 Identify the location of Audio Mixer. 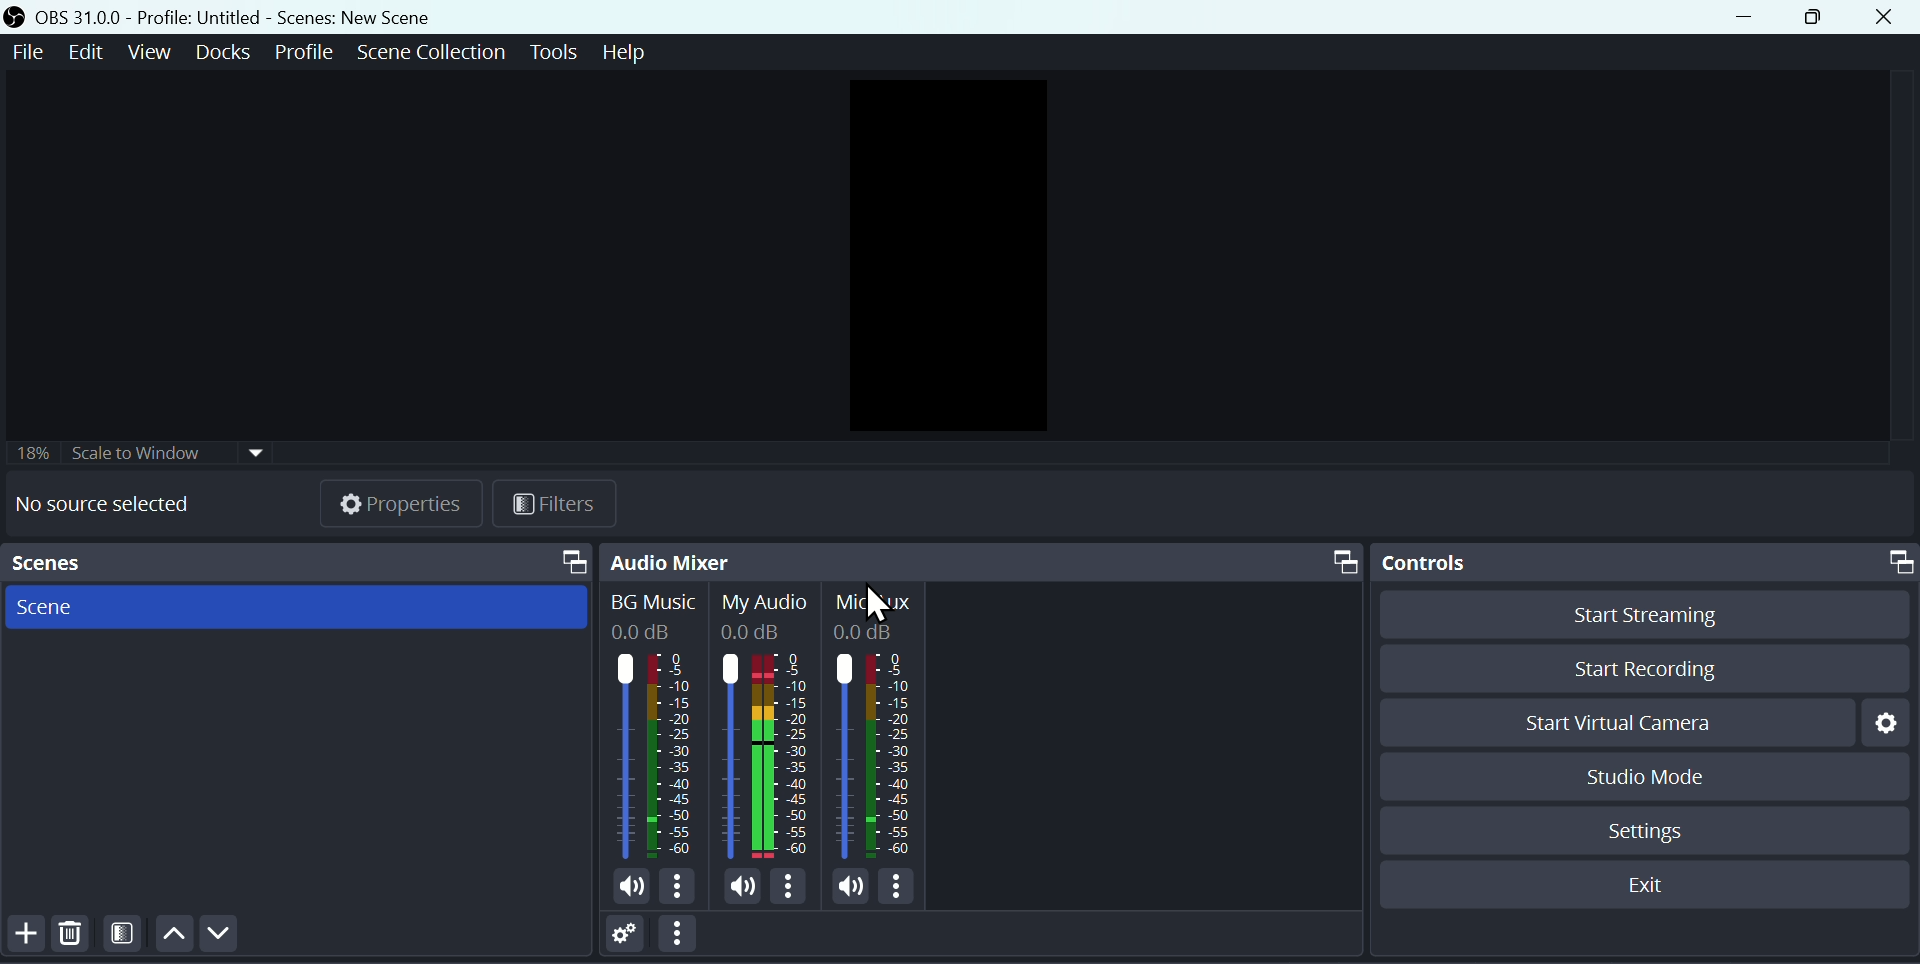
(981, 559).